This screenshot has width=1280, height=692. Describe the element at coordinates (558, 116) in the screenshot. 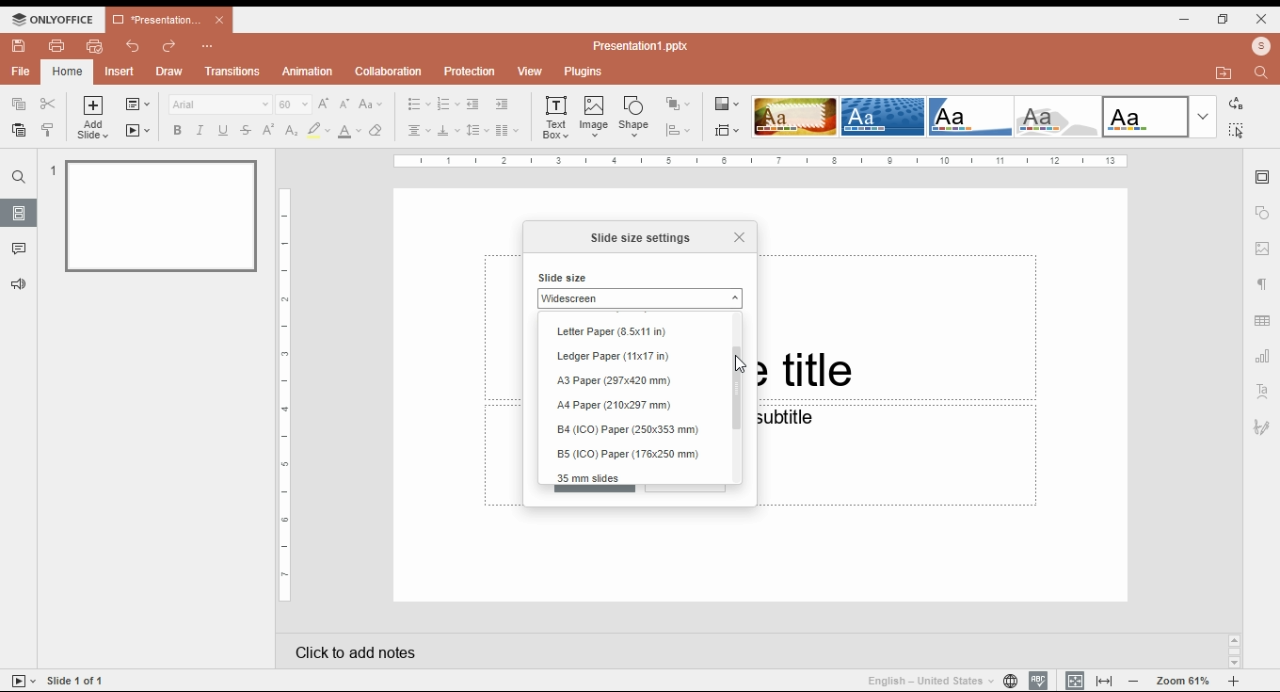

I see `text box` at that location.